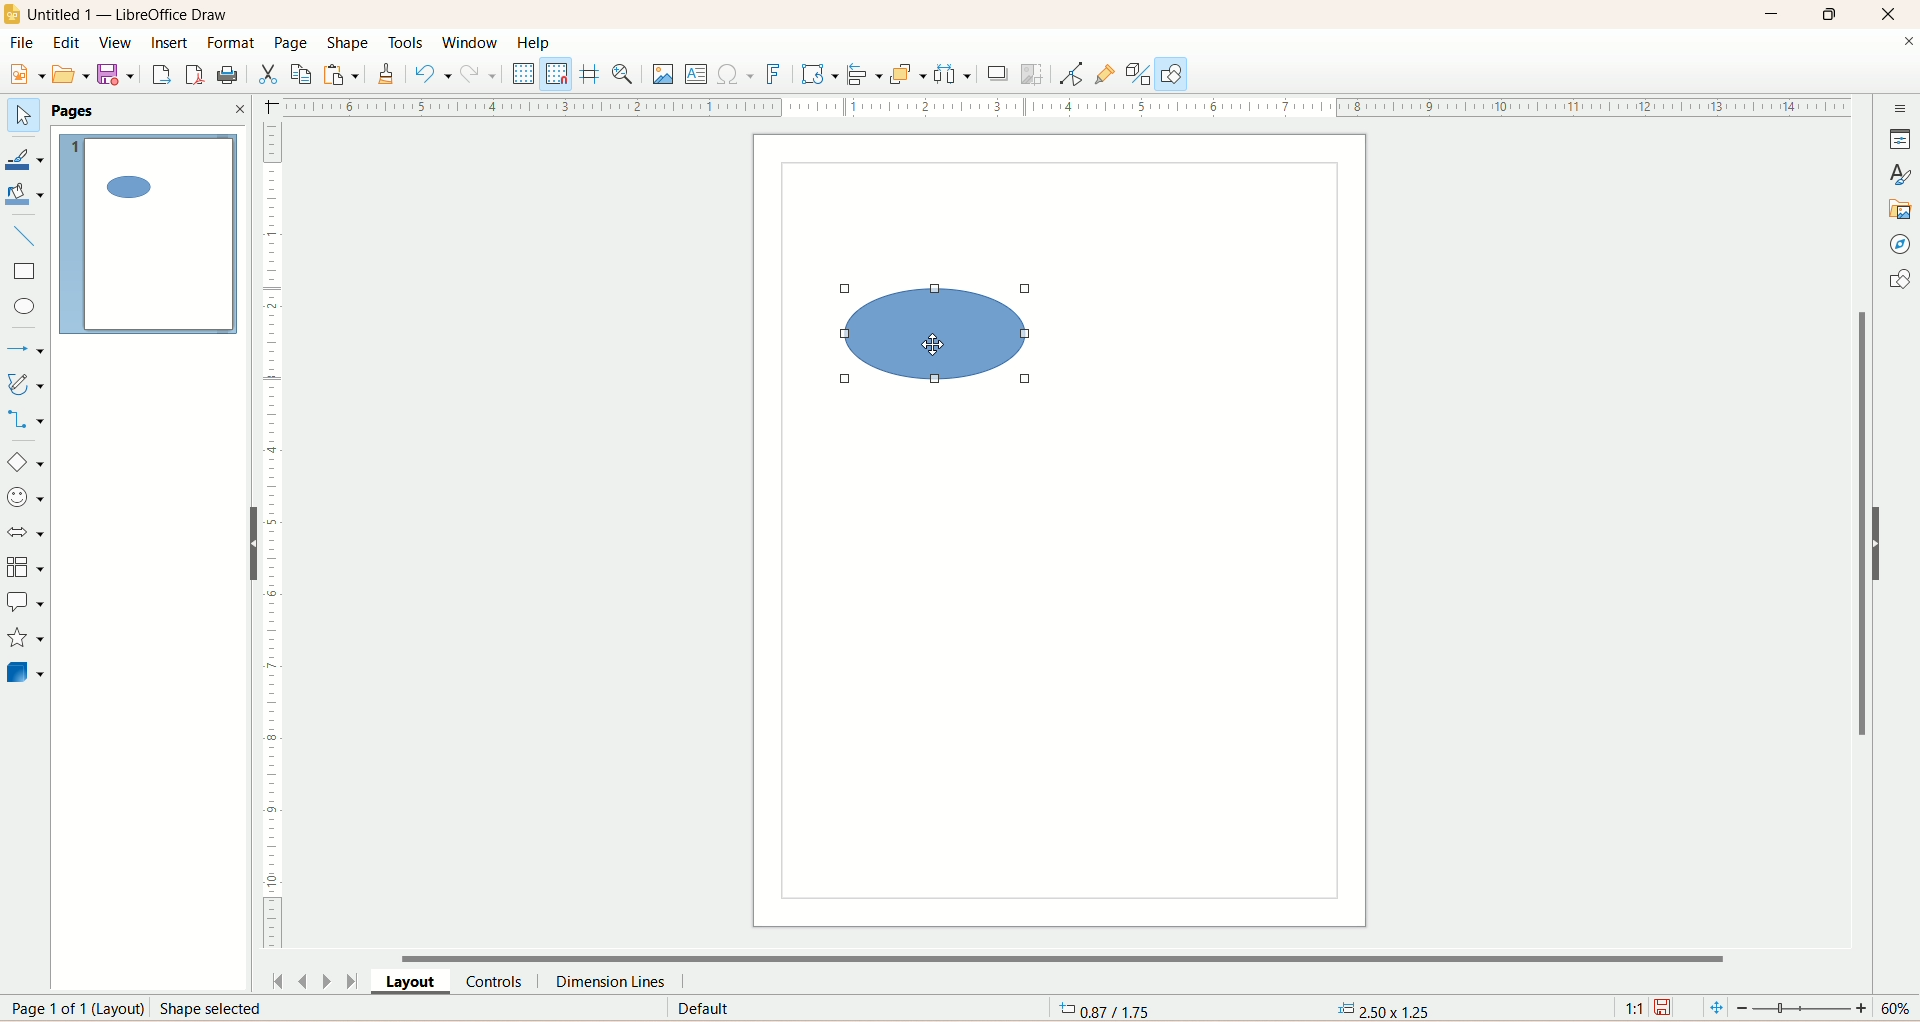  I want to click on fit page to current window, so click(1713, 1008).